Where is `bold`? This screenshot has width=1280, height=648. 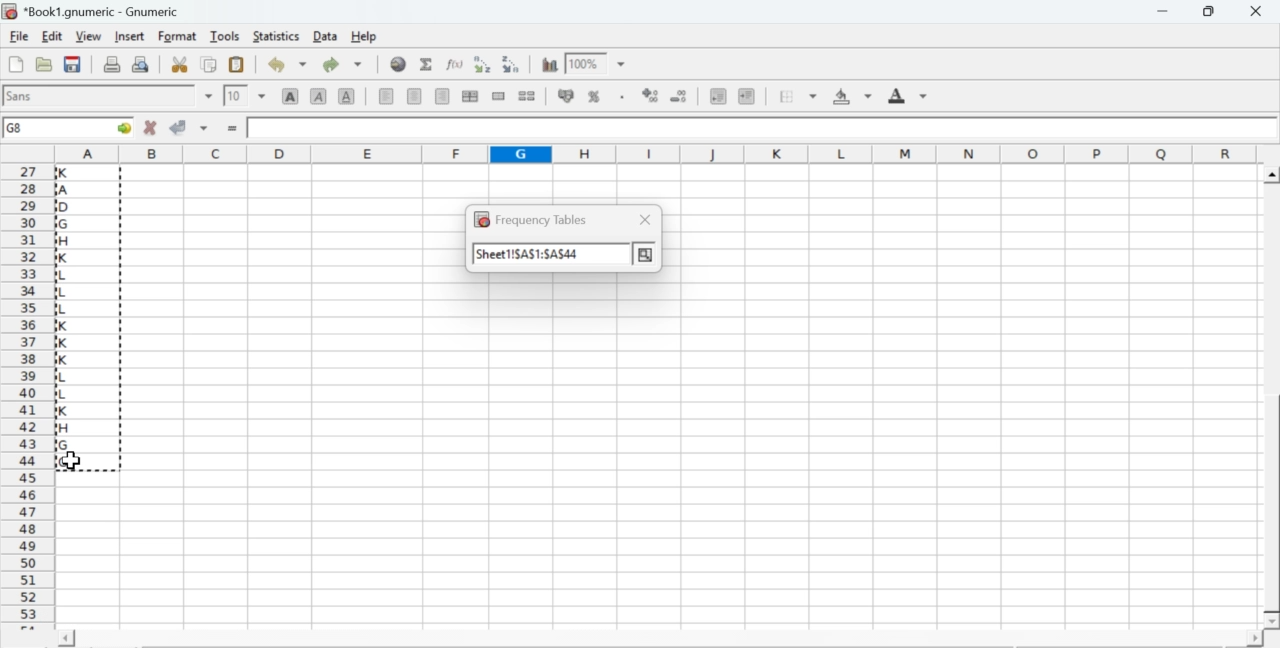
bold is located at coordinates (291, 95).